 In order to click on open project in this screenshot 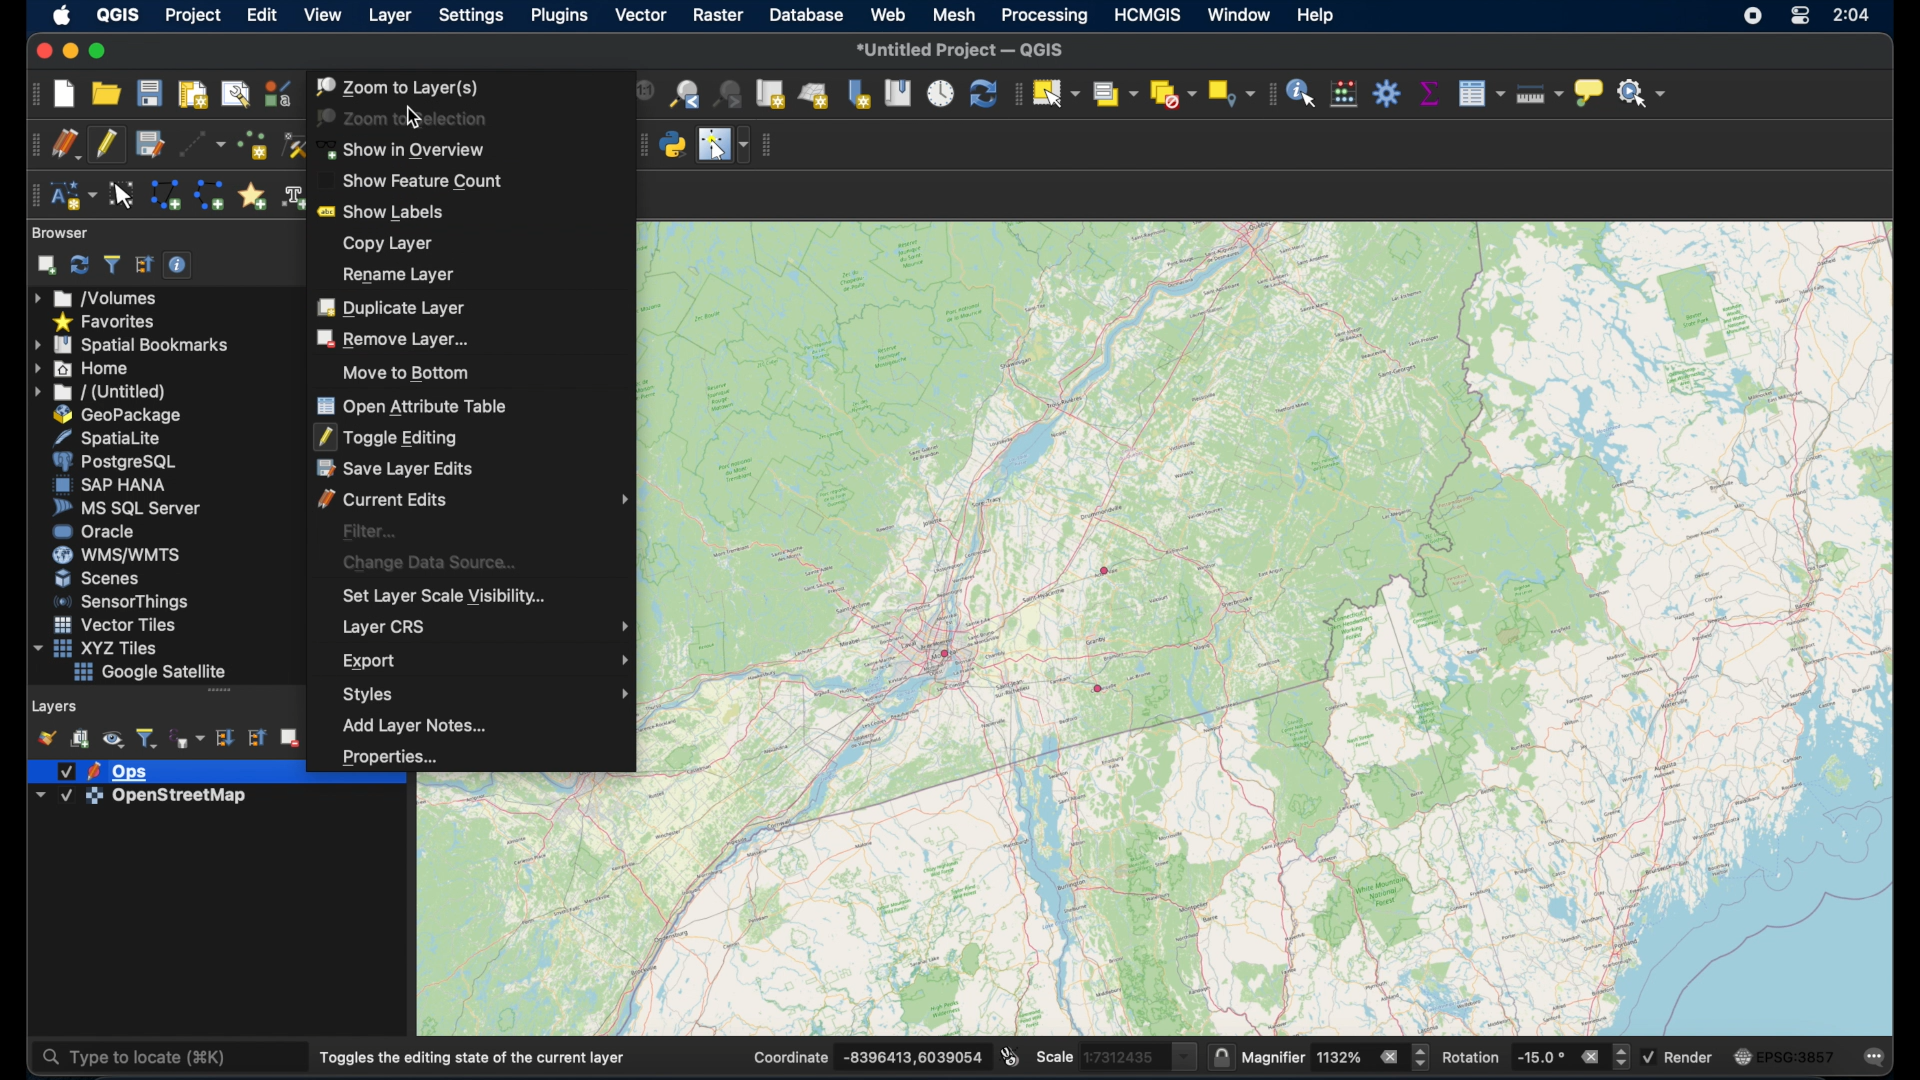, I will do `click(105, 94)`.